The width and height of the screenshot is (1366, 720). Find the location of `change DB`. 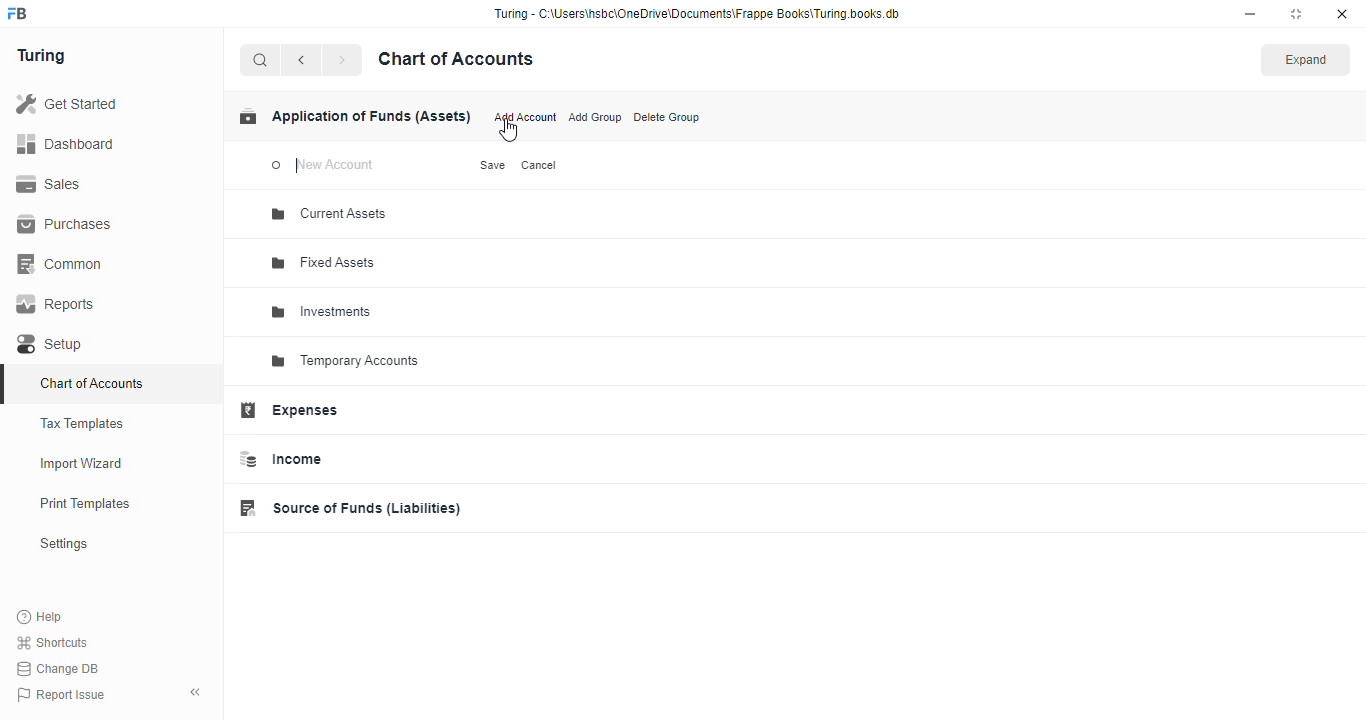

change DB is located at coordinates (59, 668).